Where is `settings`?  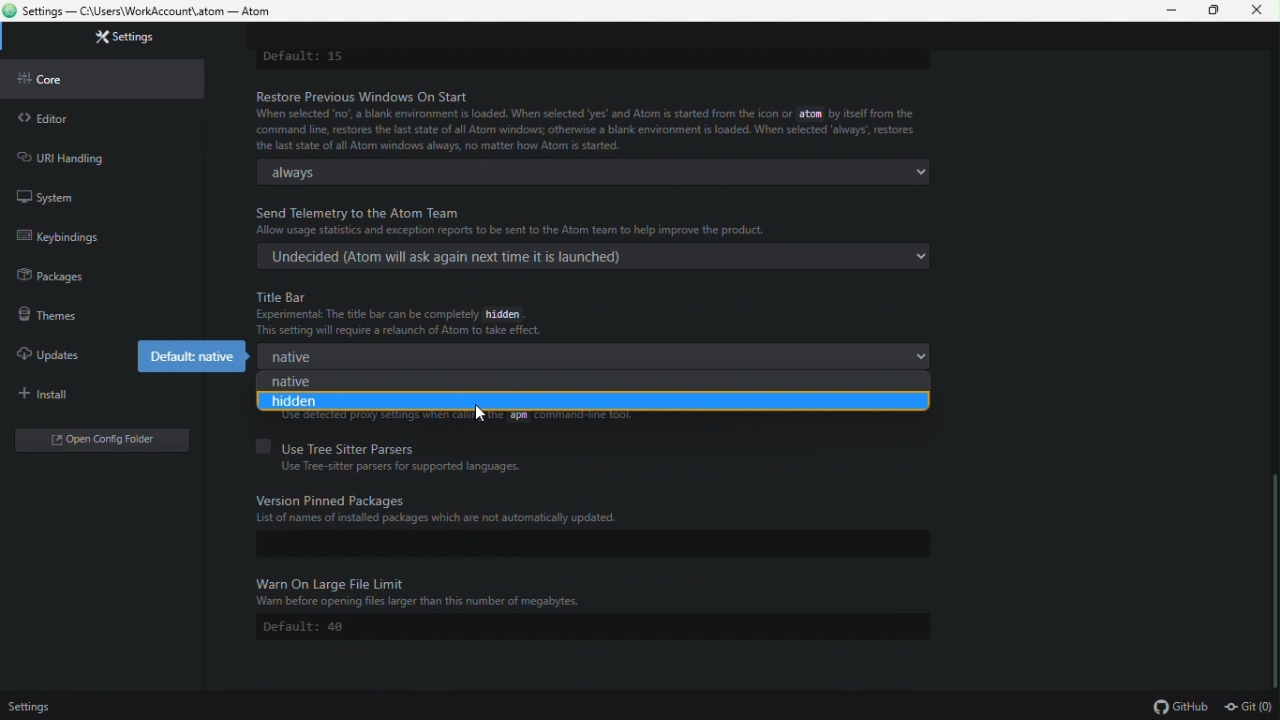
settings is located at coordinates (119, 38).